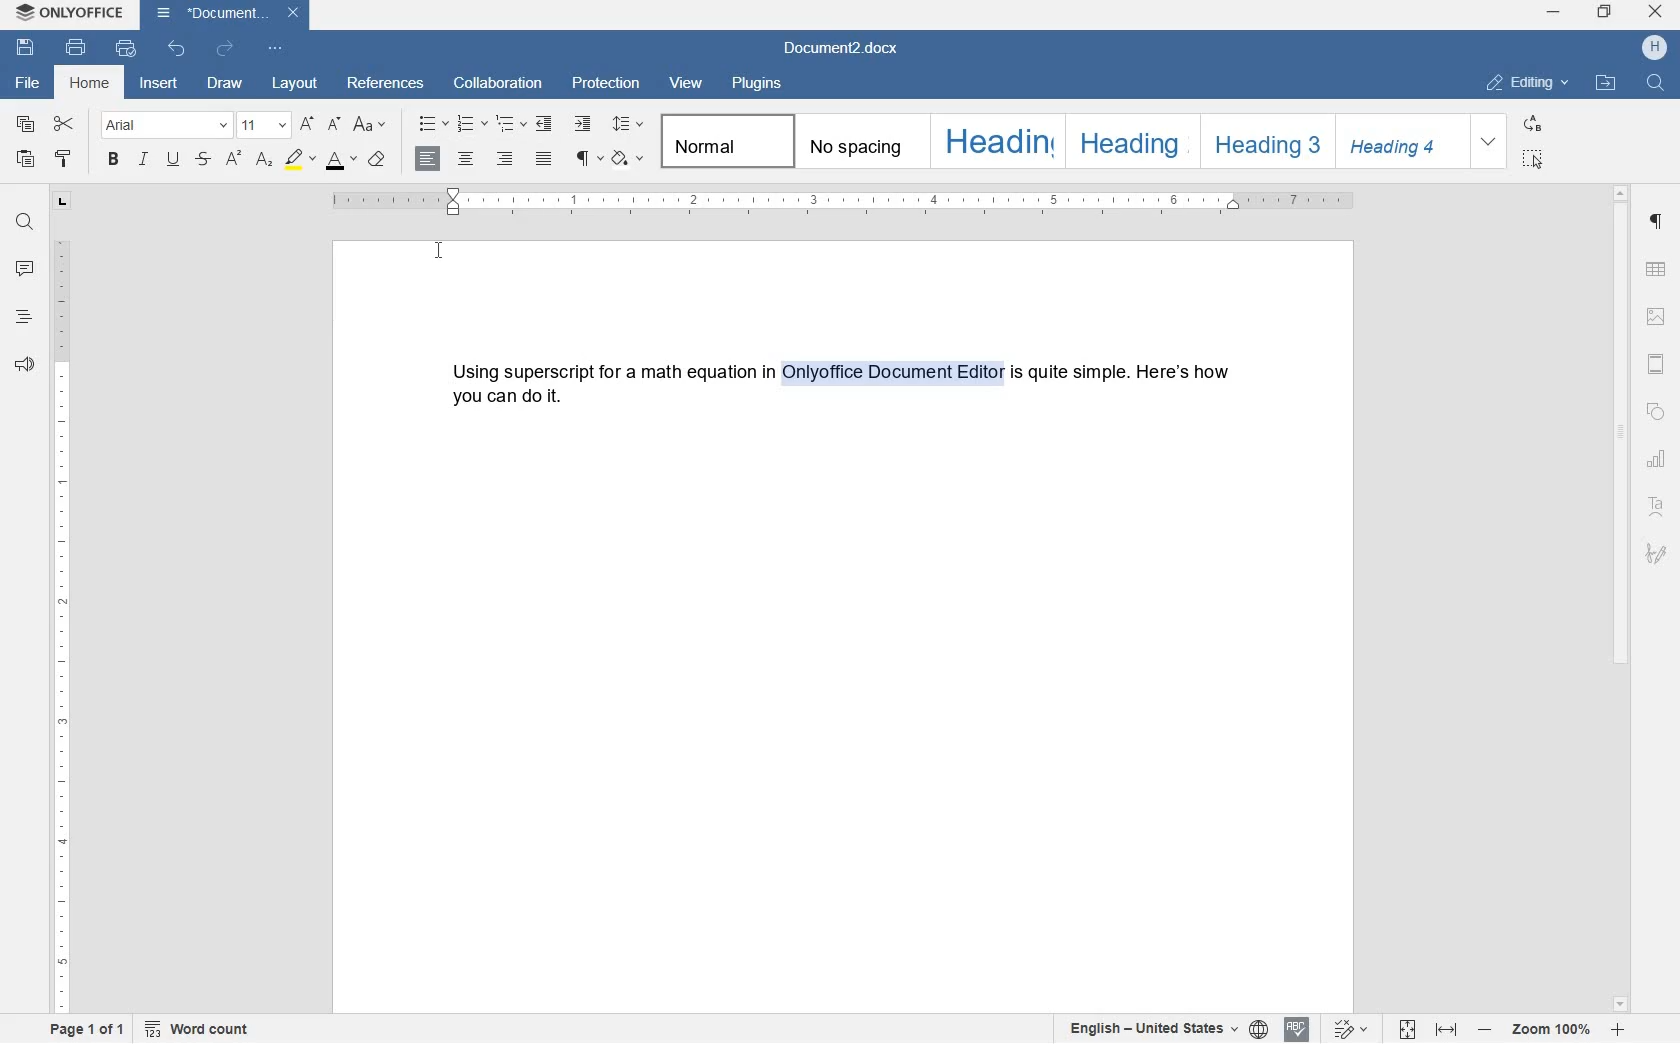 This screenshot has height=1044, width=1680. Describe the element at coordinates (545, 125) in the screenshot. I see `decrease indent` at that location.